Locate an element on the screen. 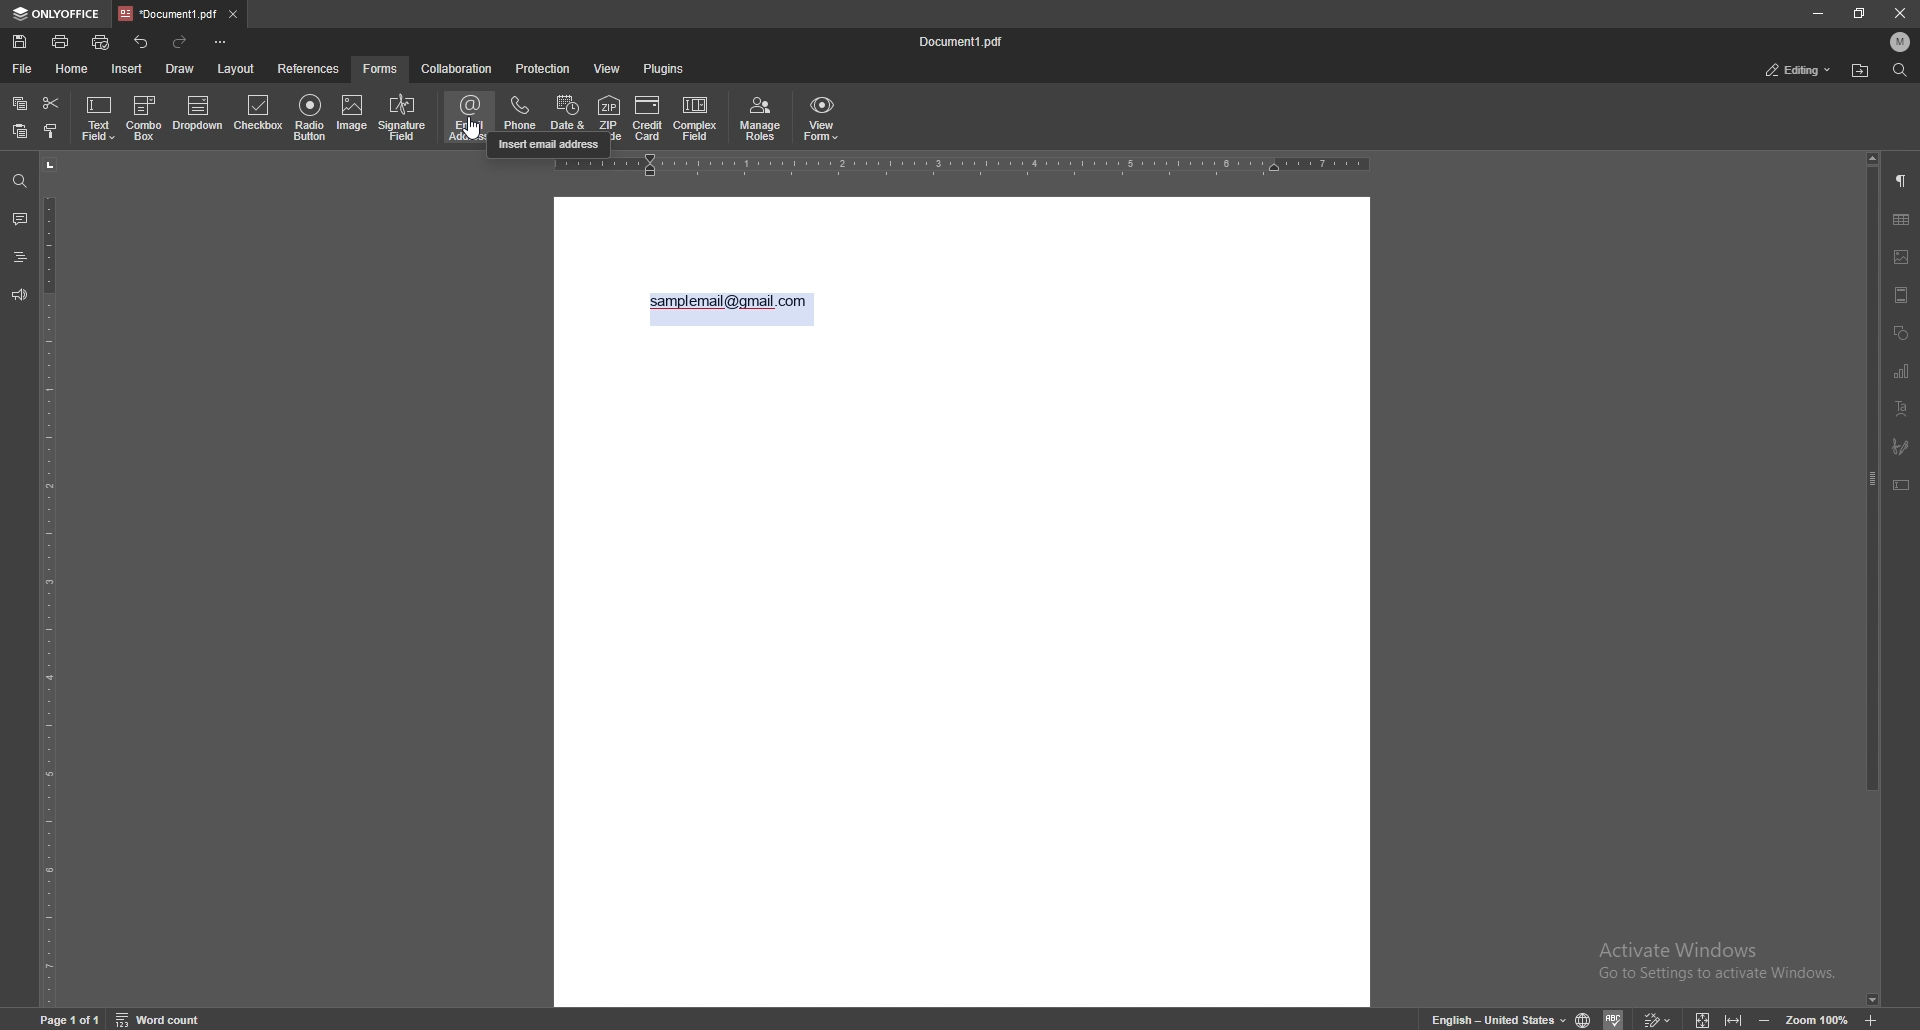 The height and width of the screenshot is (1030, 1920). file name is located at coordinates (967, 41).